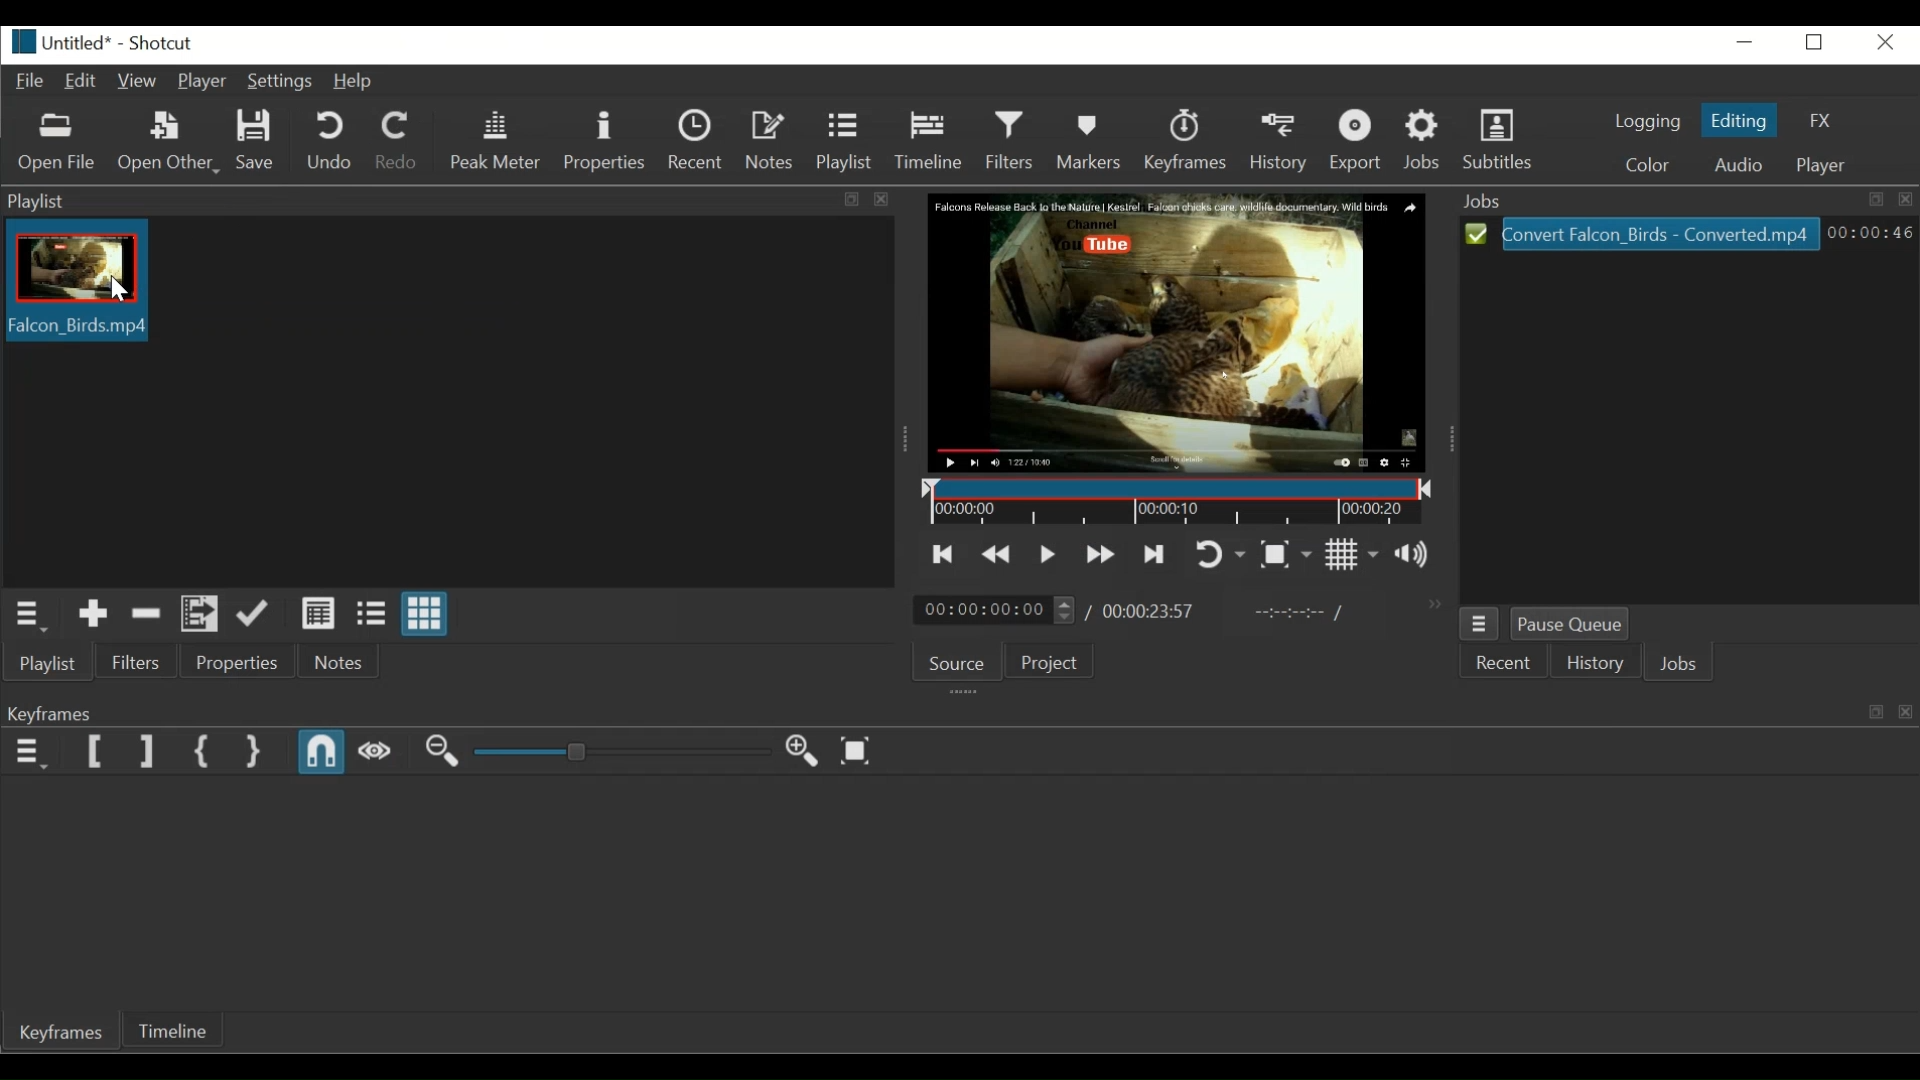  What do you see at coordinates (1504, 141) in the screenshot?
I see `Subtitles` at bounding box center [1504, 141].